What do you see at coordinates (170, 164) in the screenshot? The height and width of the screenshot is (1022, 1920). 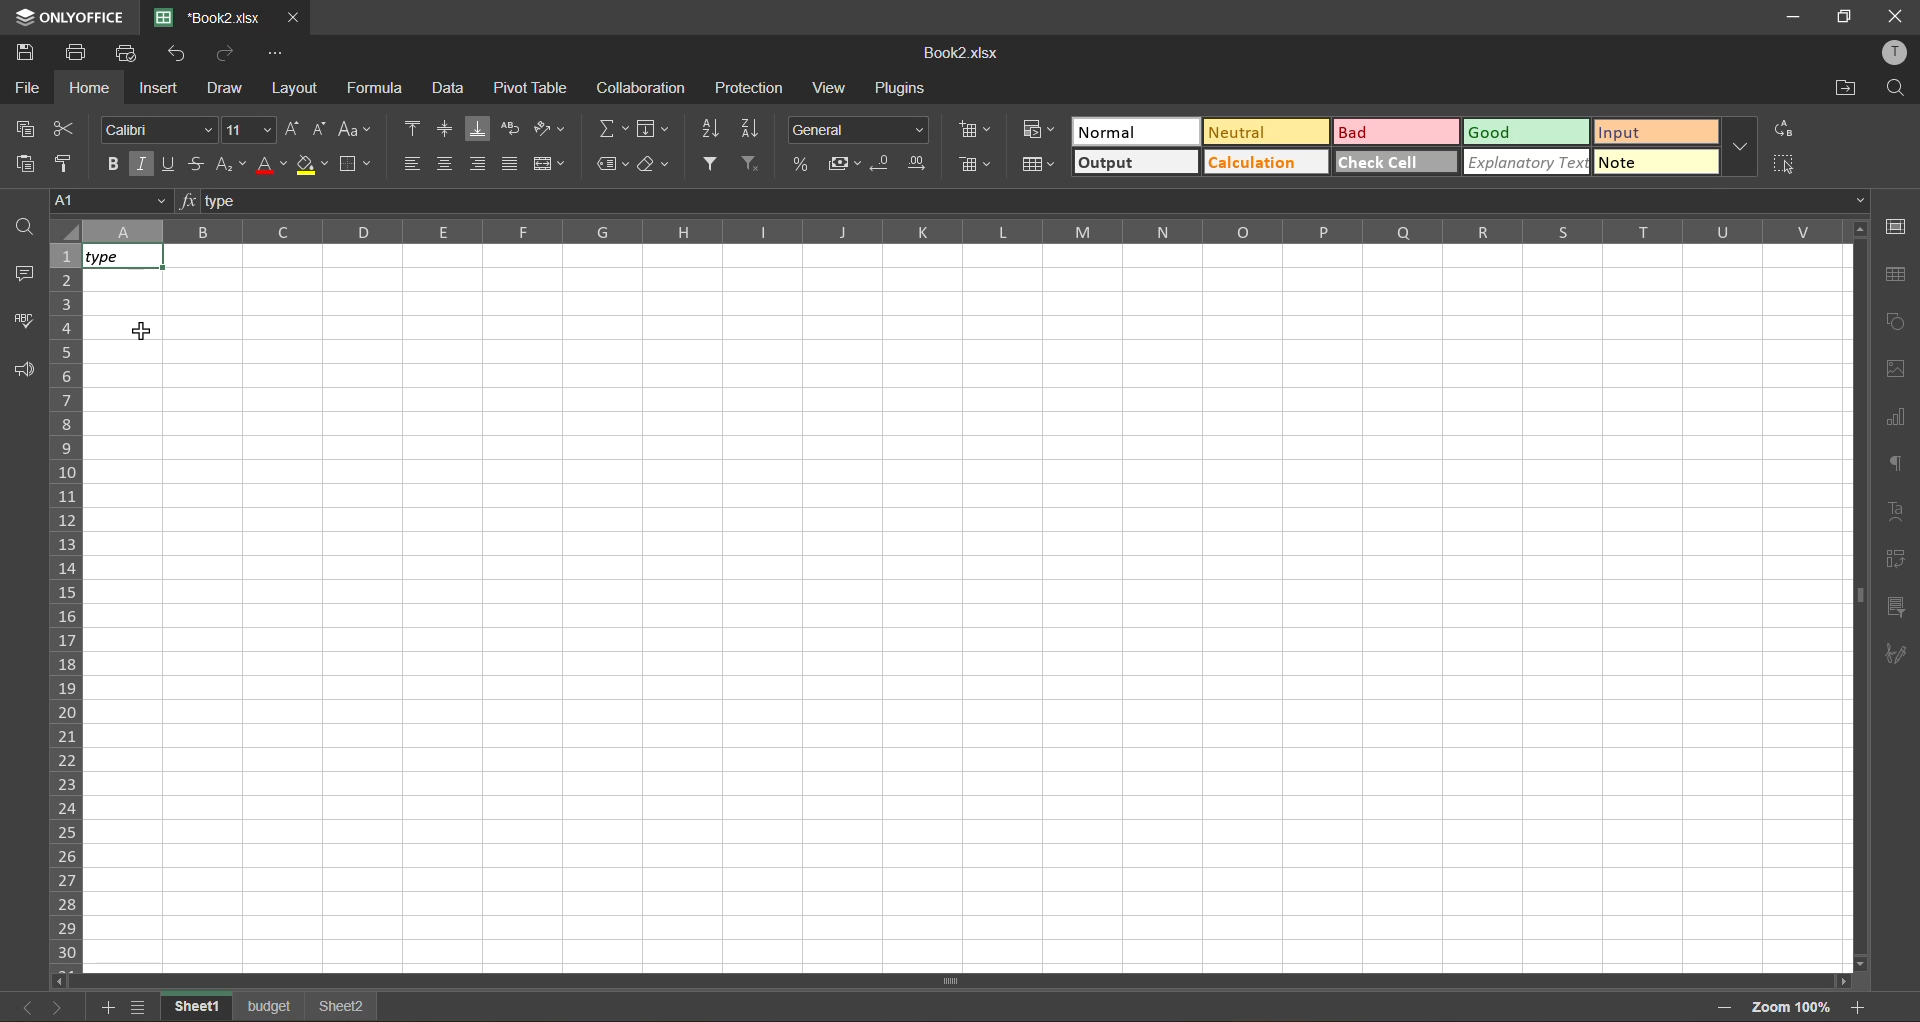 I see `underline` at bounding box center [170, 164].